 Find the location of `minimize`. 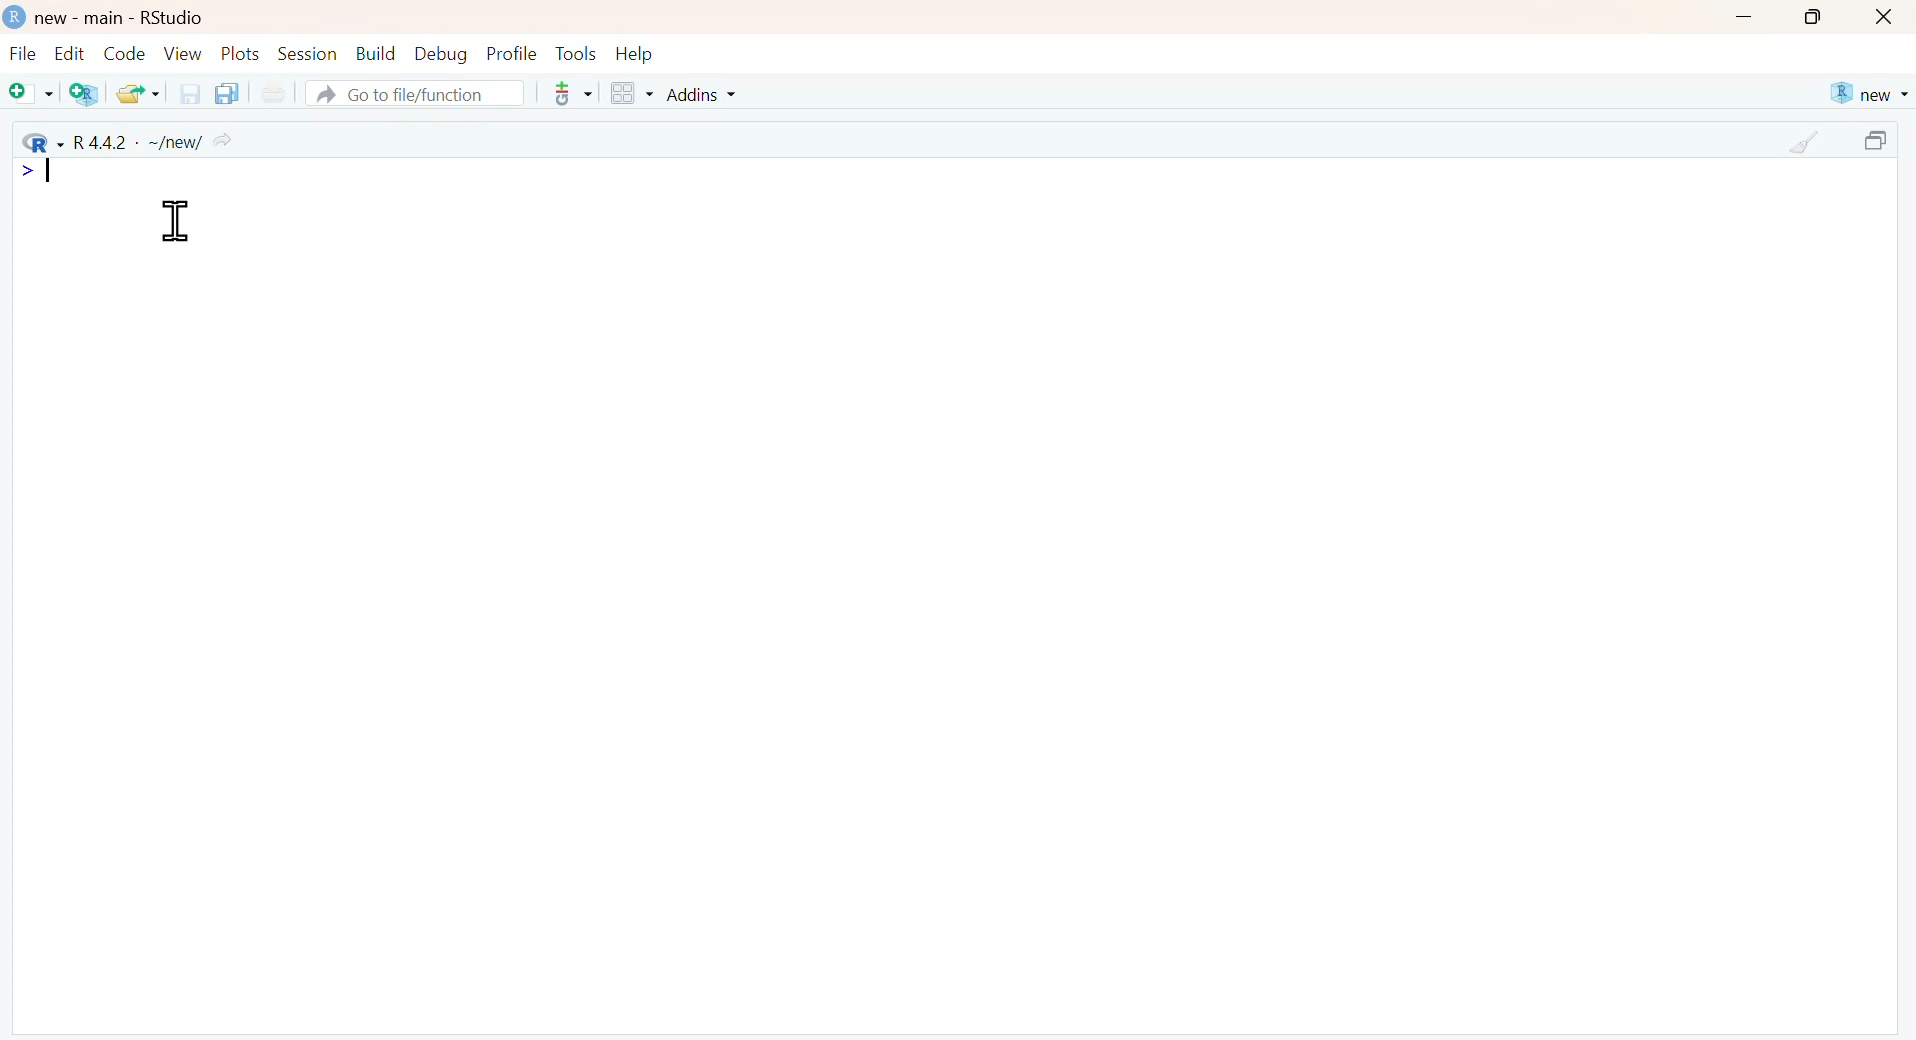

minimize is located at coordinates (1743, 19).